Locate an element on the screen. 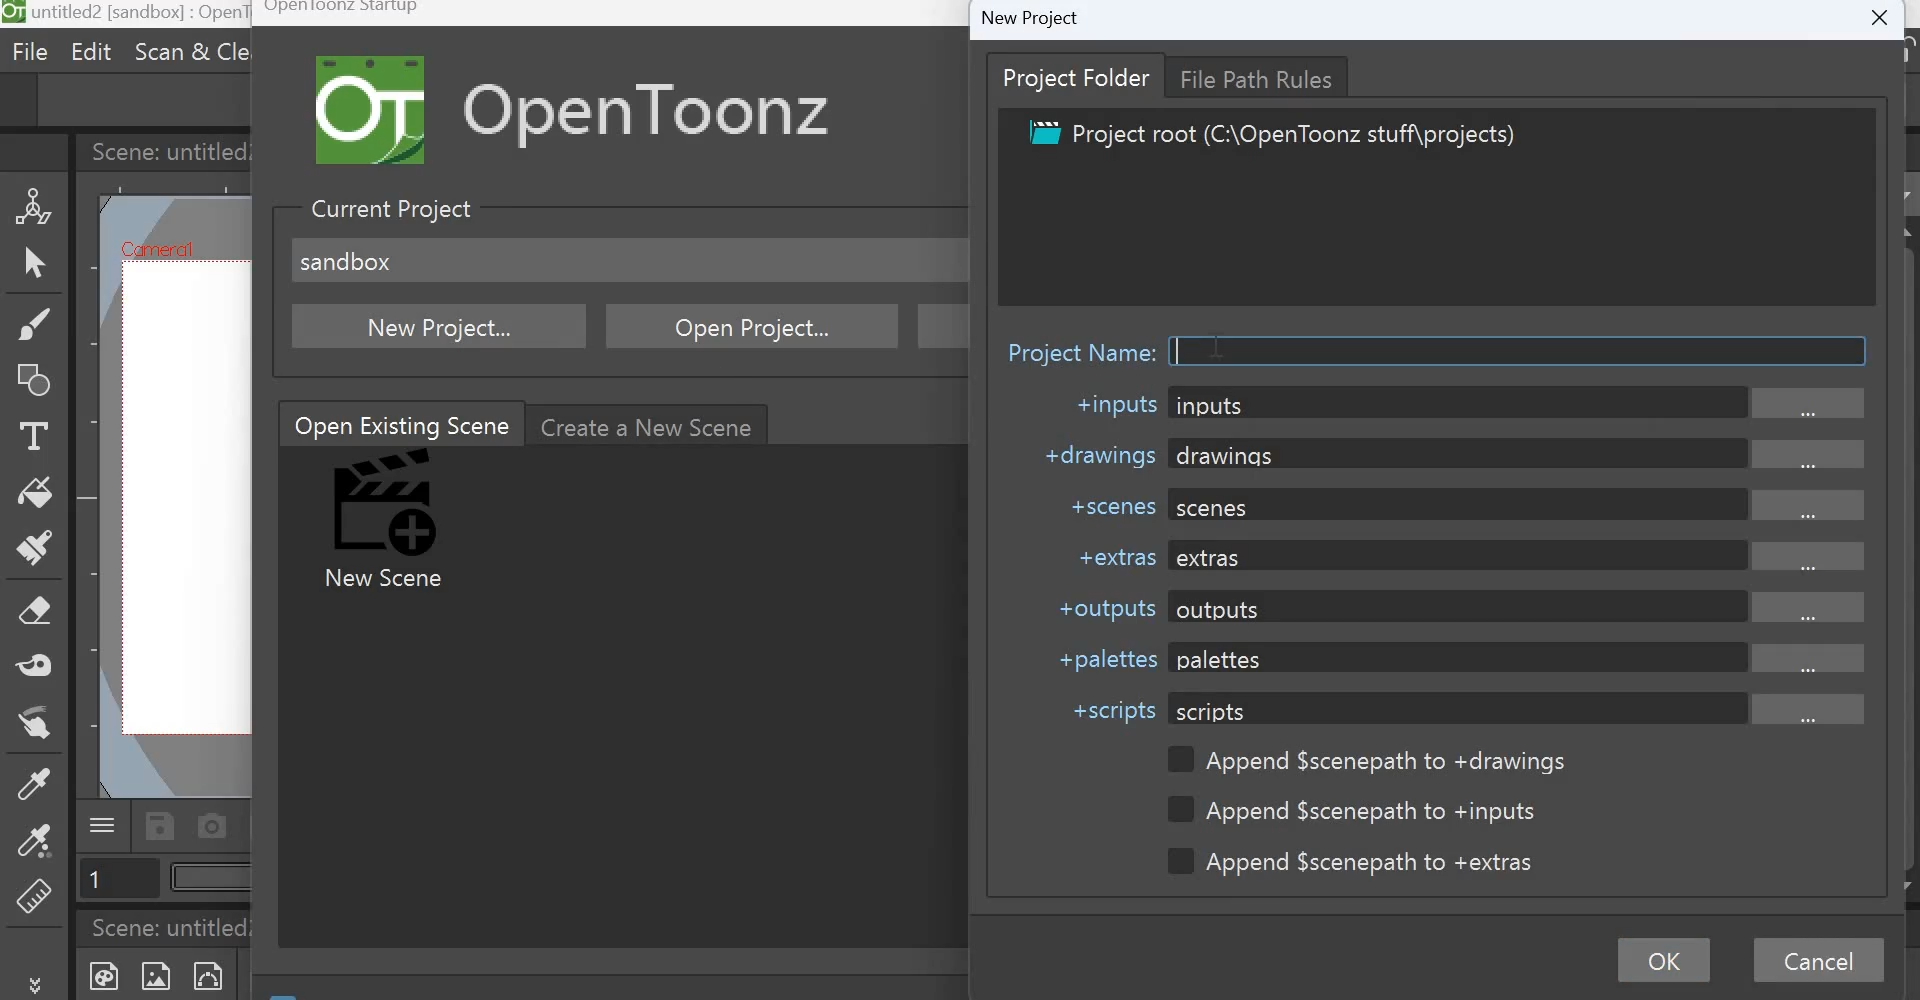  Style Picker tool is located at coordinates (31, 790).